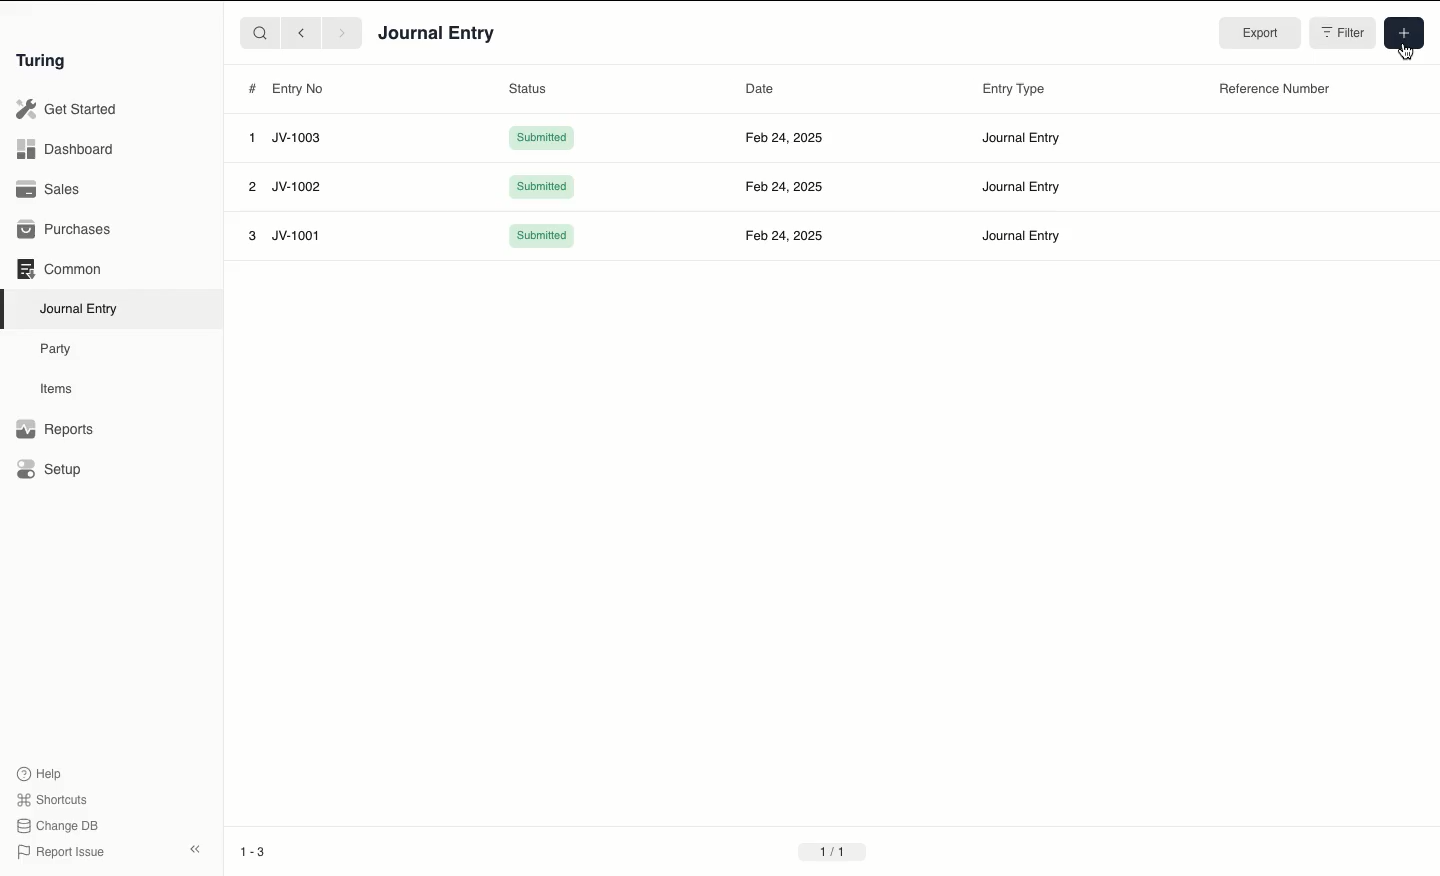 This screenshot has width=1440, height=876. I want to click on Backward, so click(301, 32).